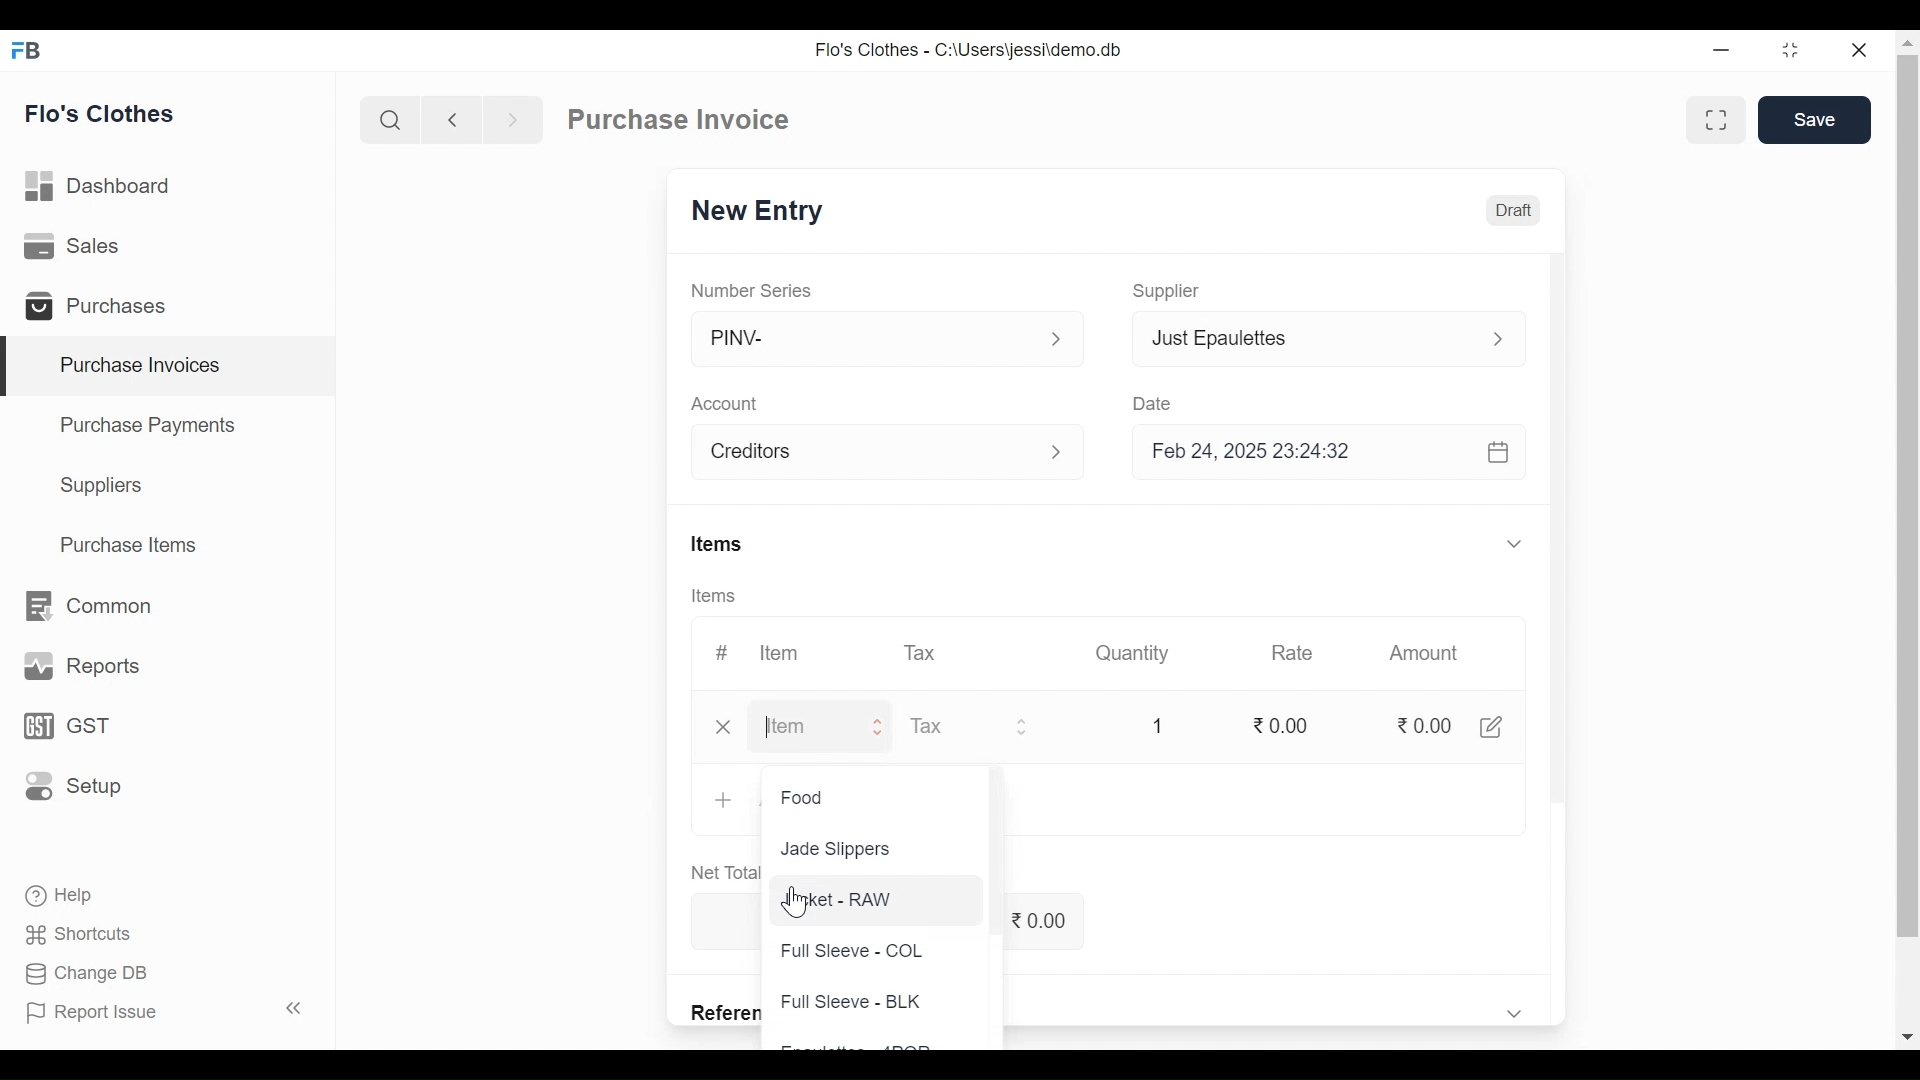  I want to click on Amount, so click(1426, 653).